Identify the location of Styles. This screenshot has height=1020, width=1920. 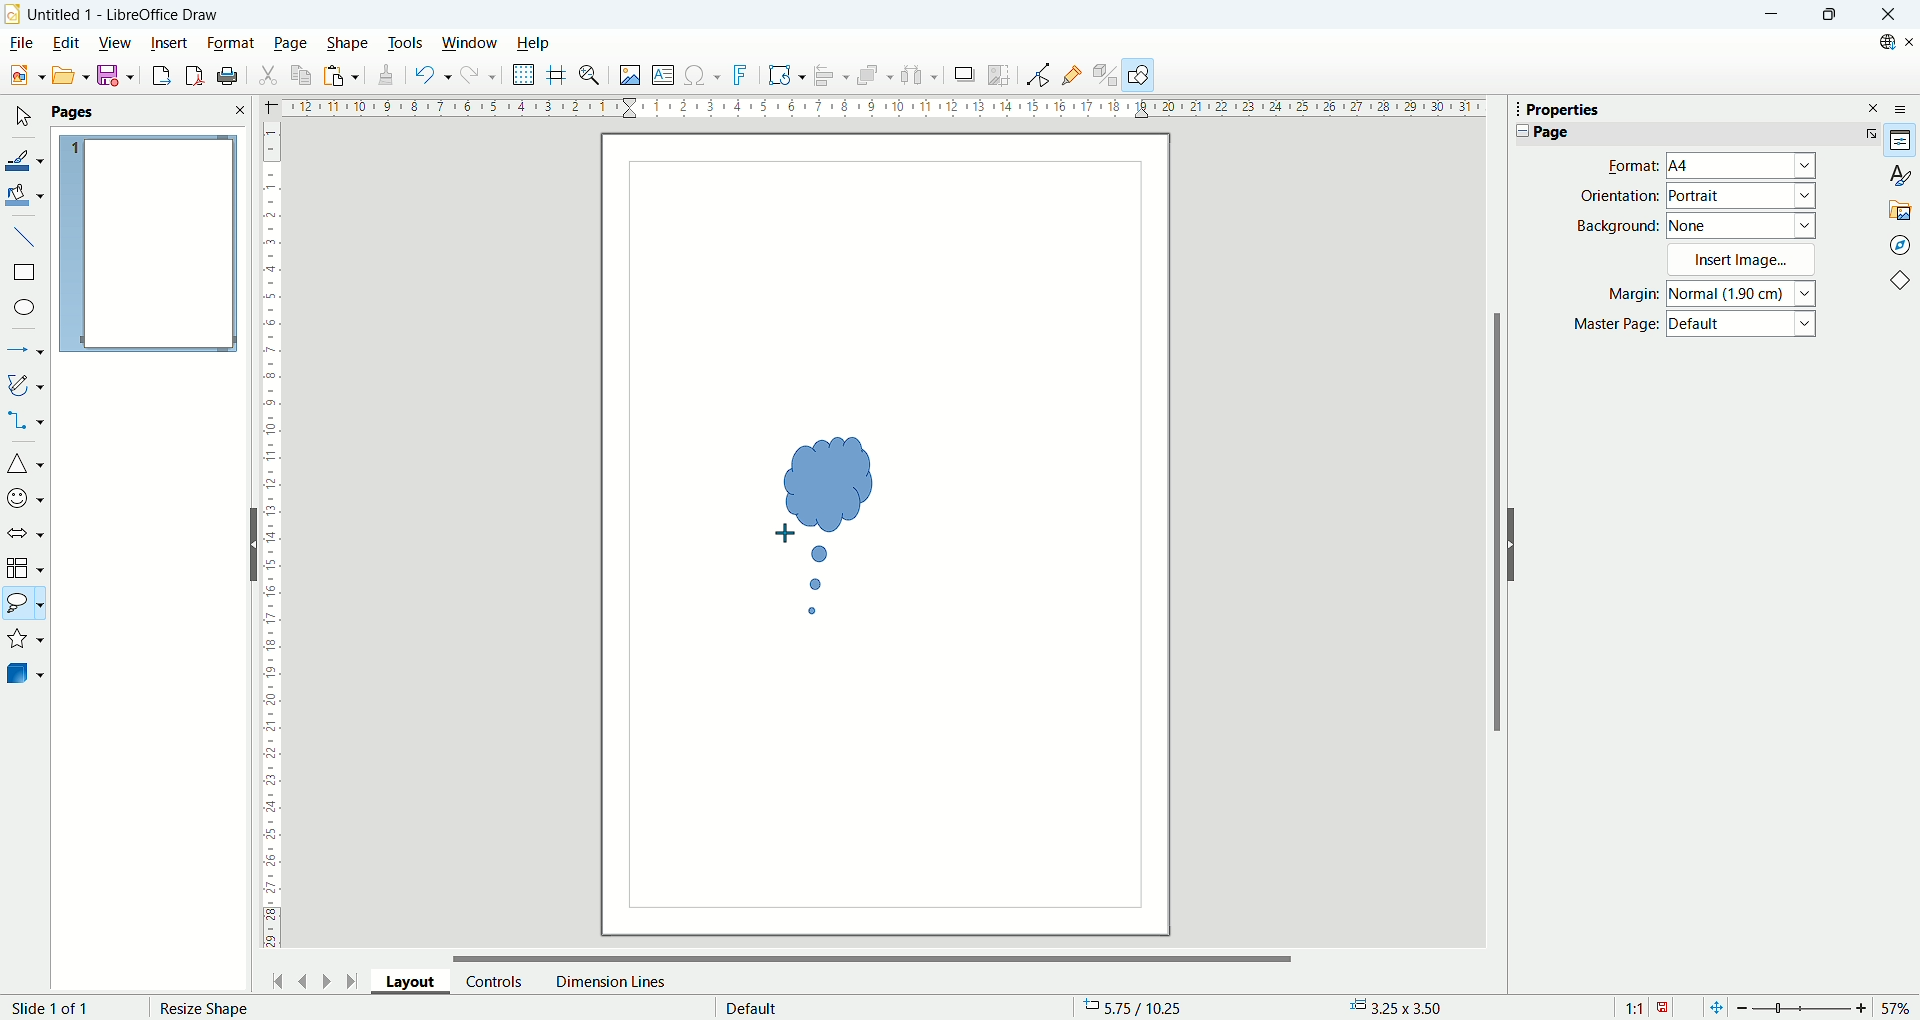
(1900, 175).